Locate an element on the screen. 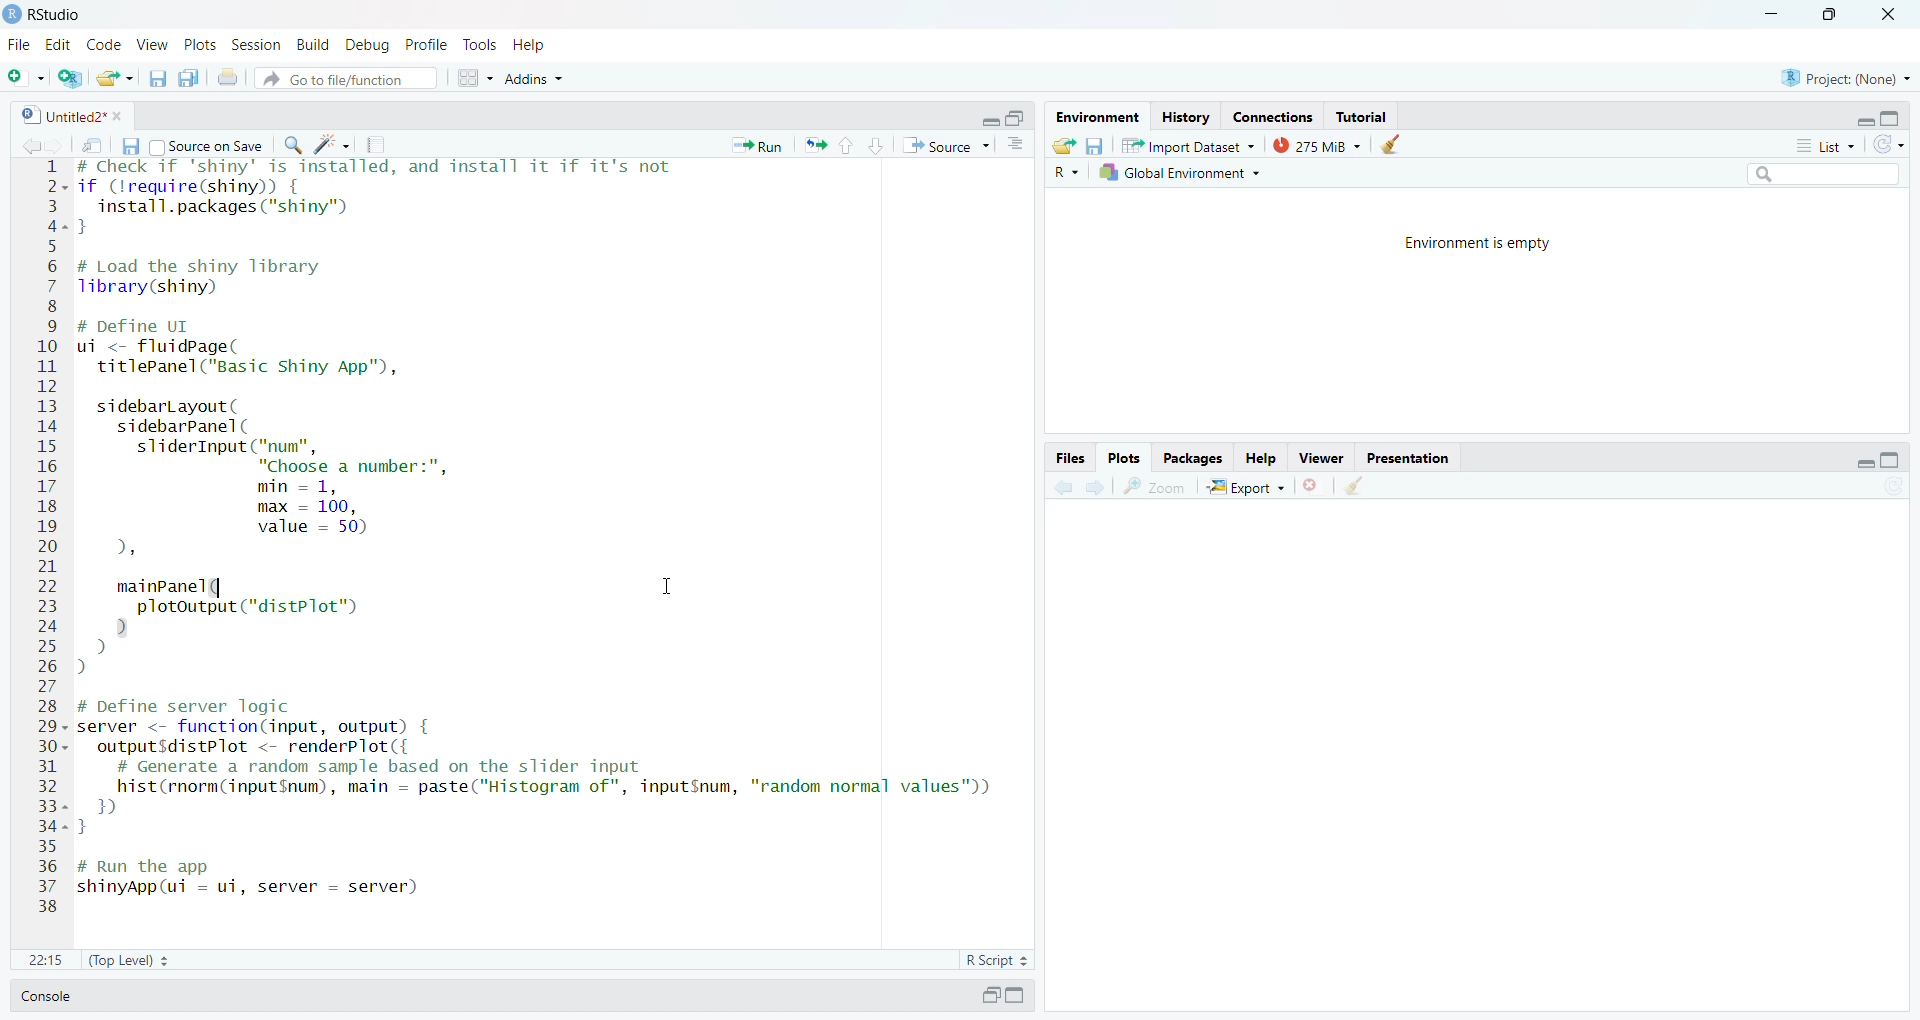 This screenshot has width=1920, height=1020. Untitled2 file is located at coordinates (61, 115).